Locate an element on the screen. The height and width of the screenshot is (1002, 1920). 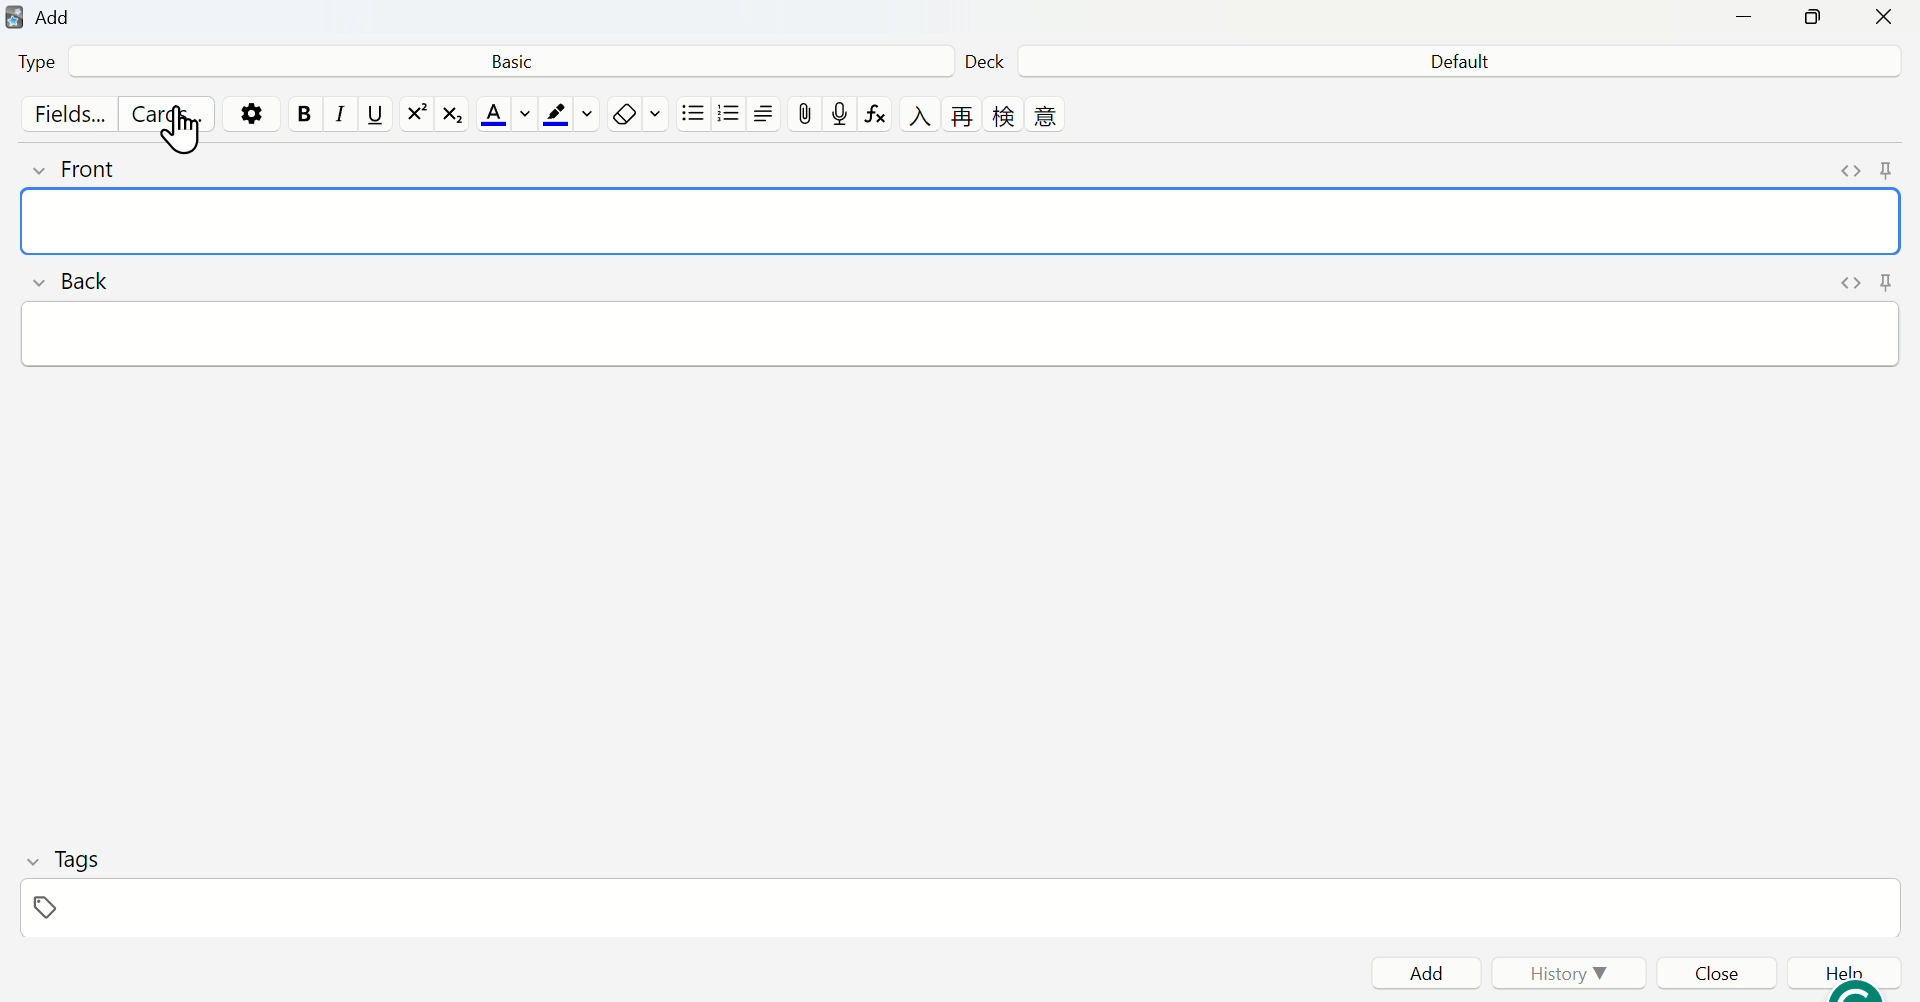
Attach pictures/videos/audio is located at coordinates (801, 114).